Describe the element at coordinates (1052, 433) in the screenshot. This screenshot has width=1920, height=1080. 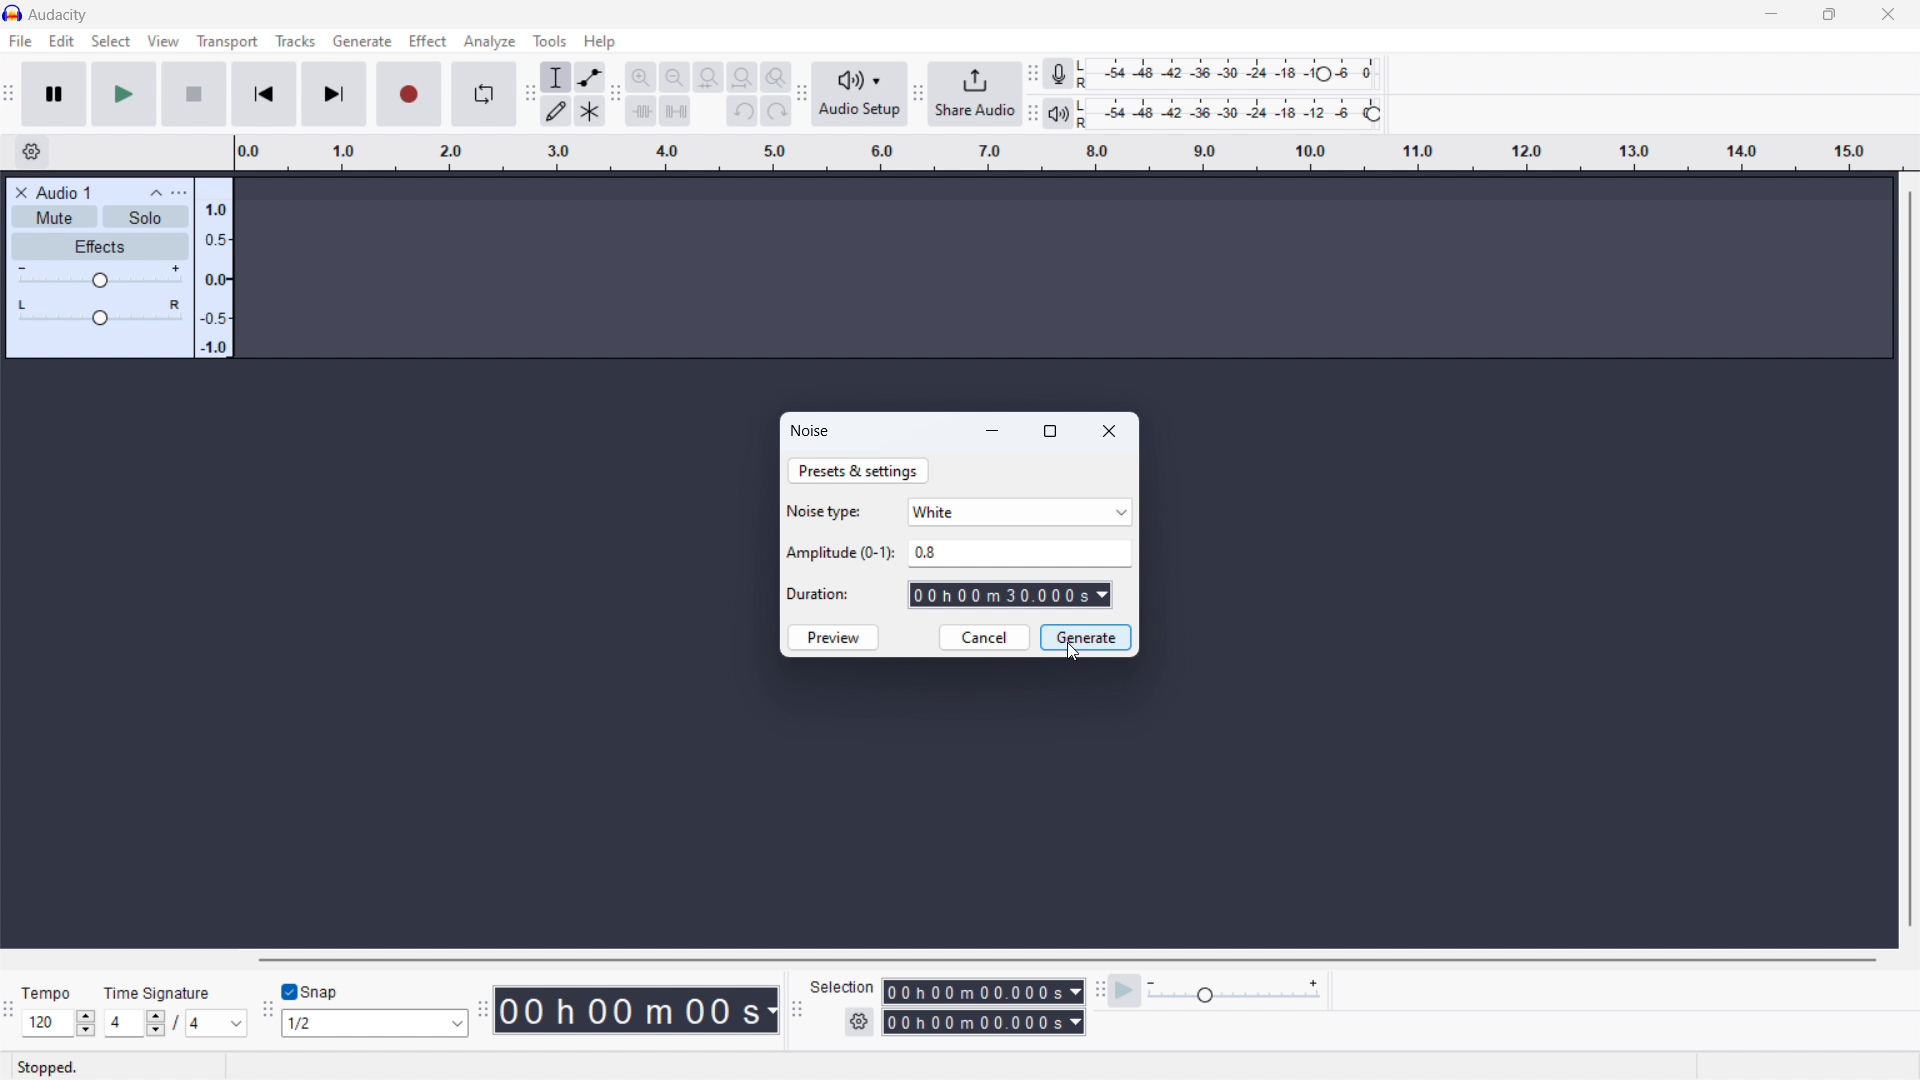
I see `maximize` at that location.